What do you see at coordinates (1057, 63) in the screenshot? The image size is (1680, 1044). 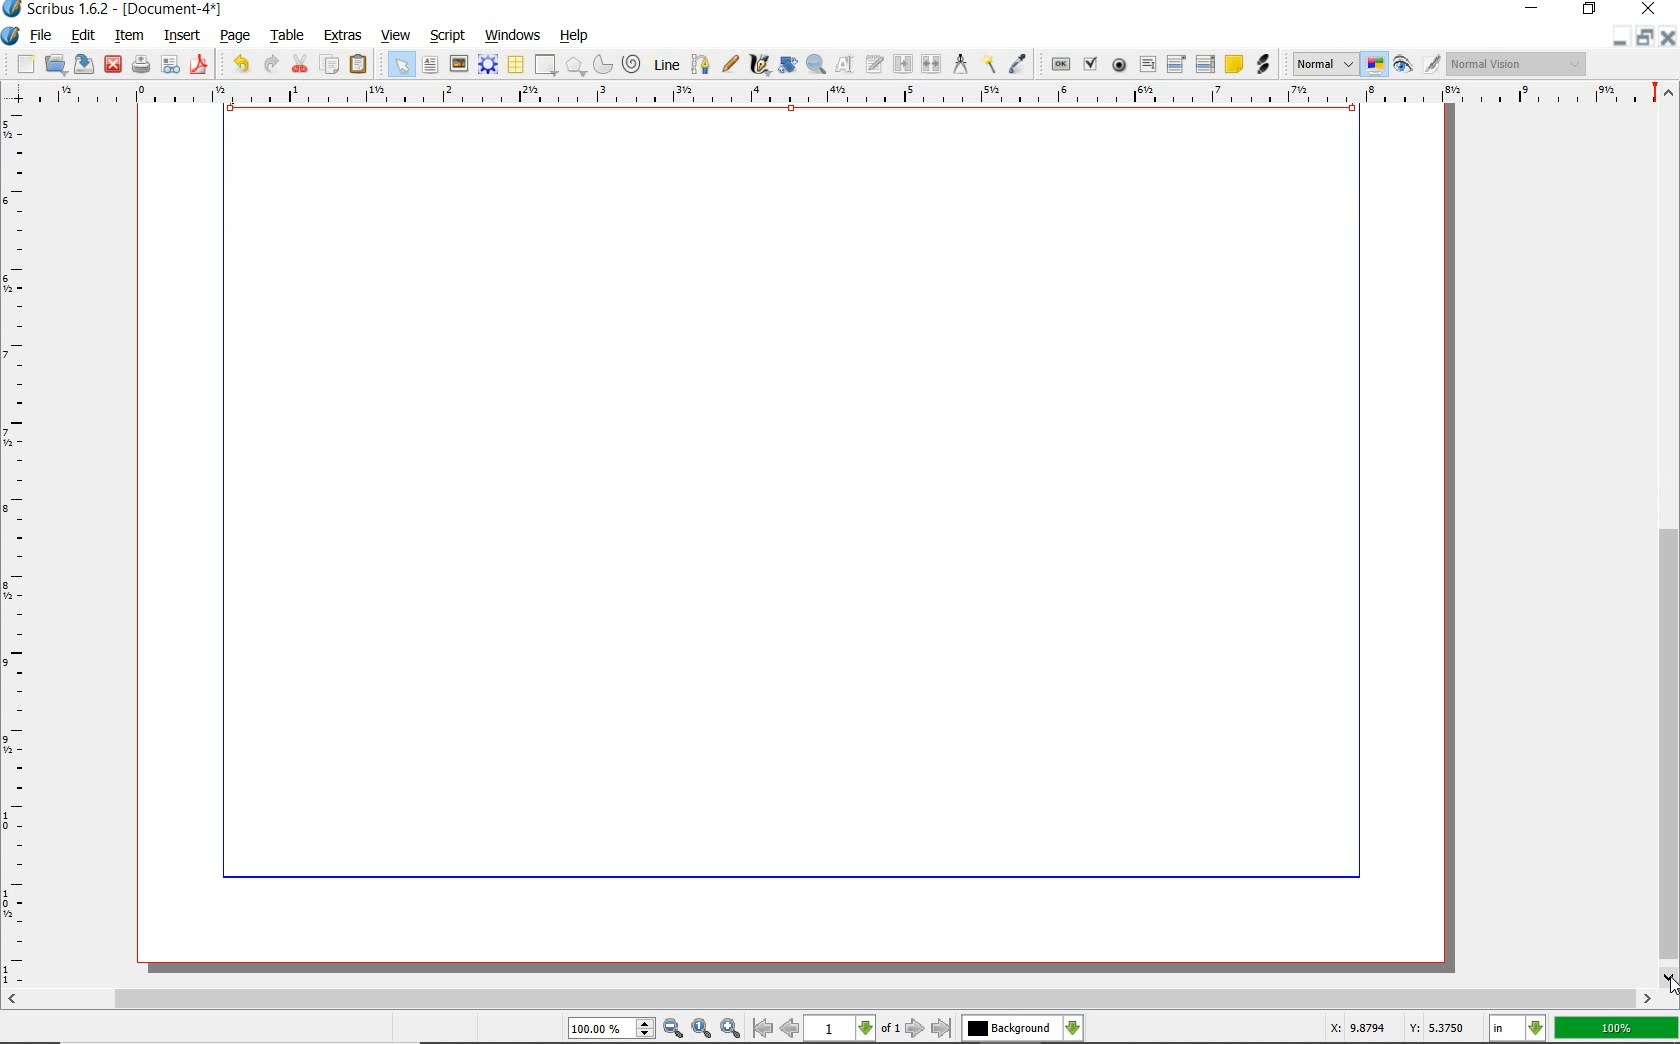 I see `pdf push button` at bounding box center [1057, 63].